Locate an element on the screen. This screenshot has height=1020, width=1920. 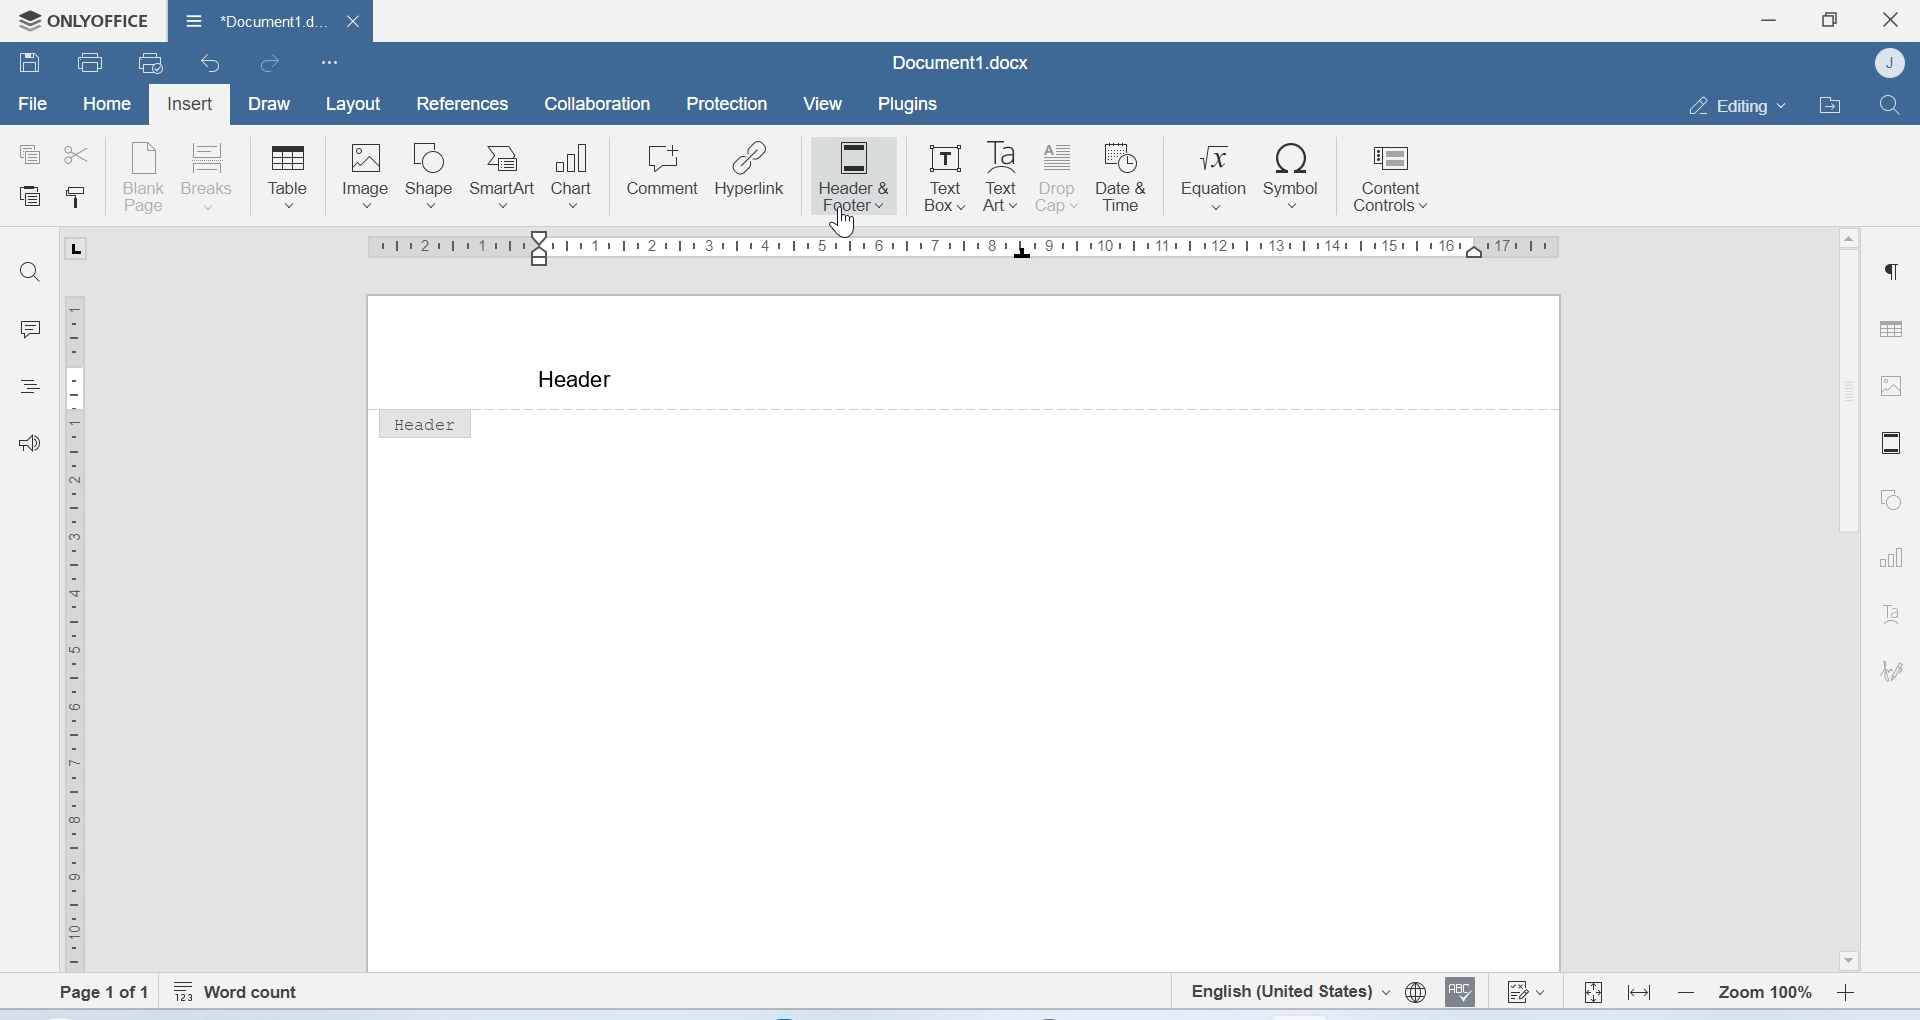
Close is located at coordinates (1891, 20).